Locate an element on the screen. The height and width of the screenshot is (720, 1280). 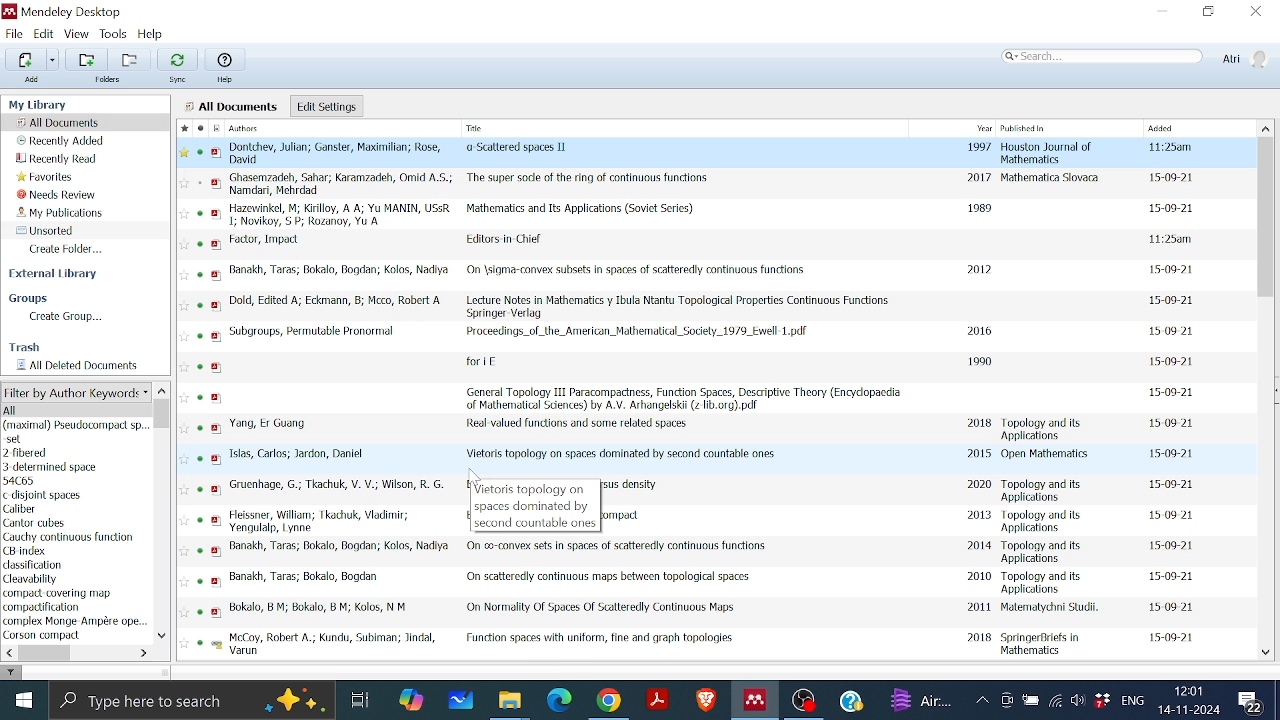
favourite is located at coordinates (186, 552).